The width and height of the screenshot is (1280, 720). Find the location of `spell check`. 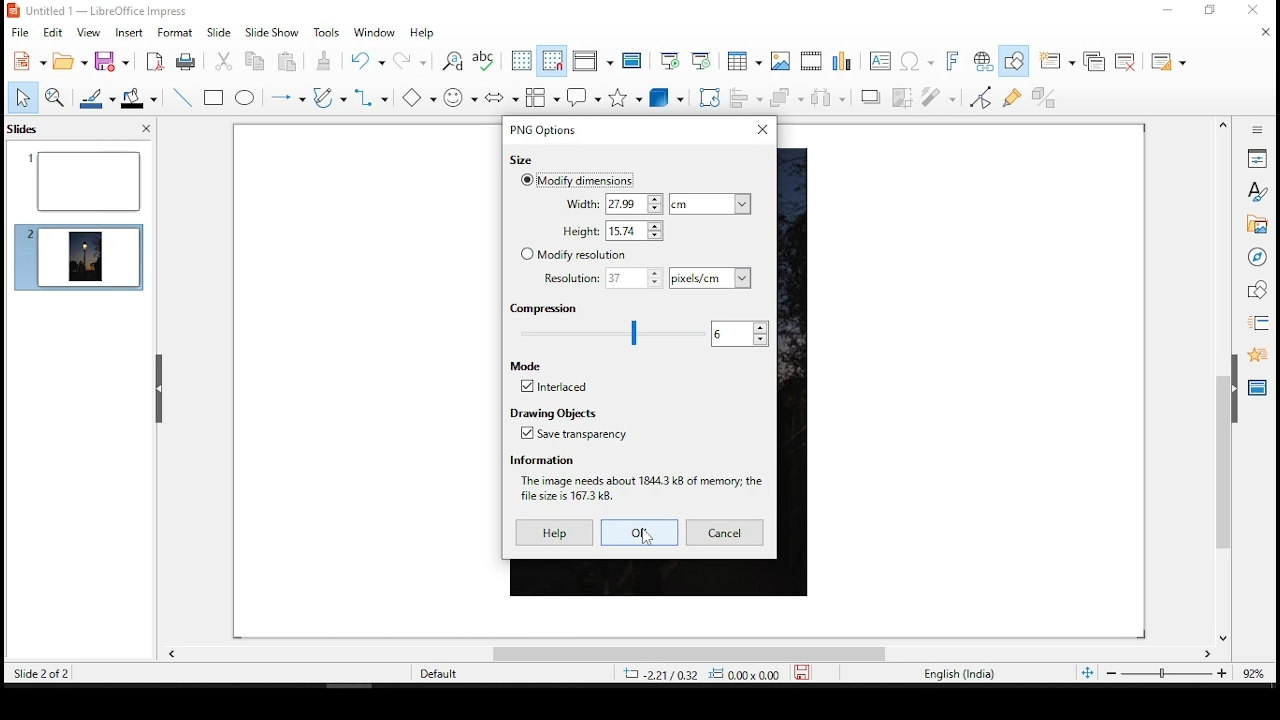

spell check is located at coordinates (486, 60).